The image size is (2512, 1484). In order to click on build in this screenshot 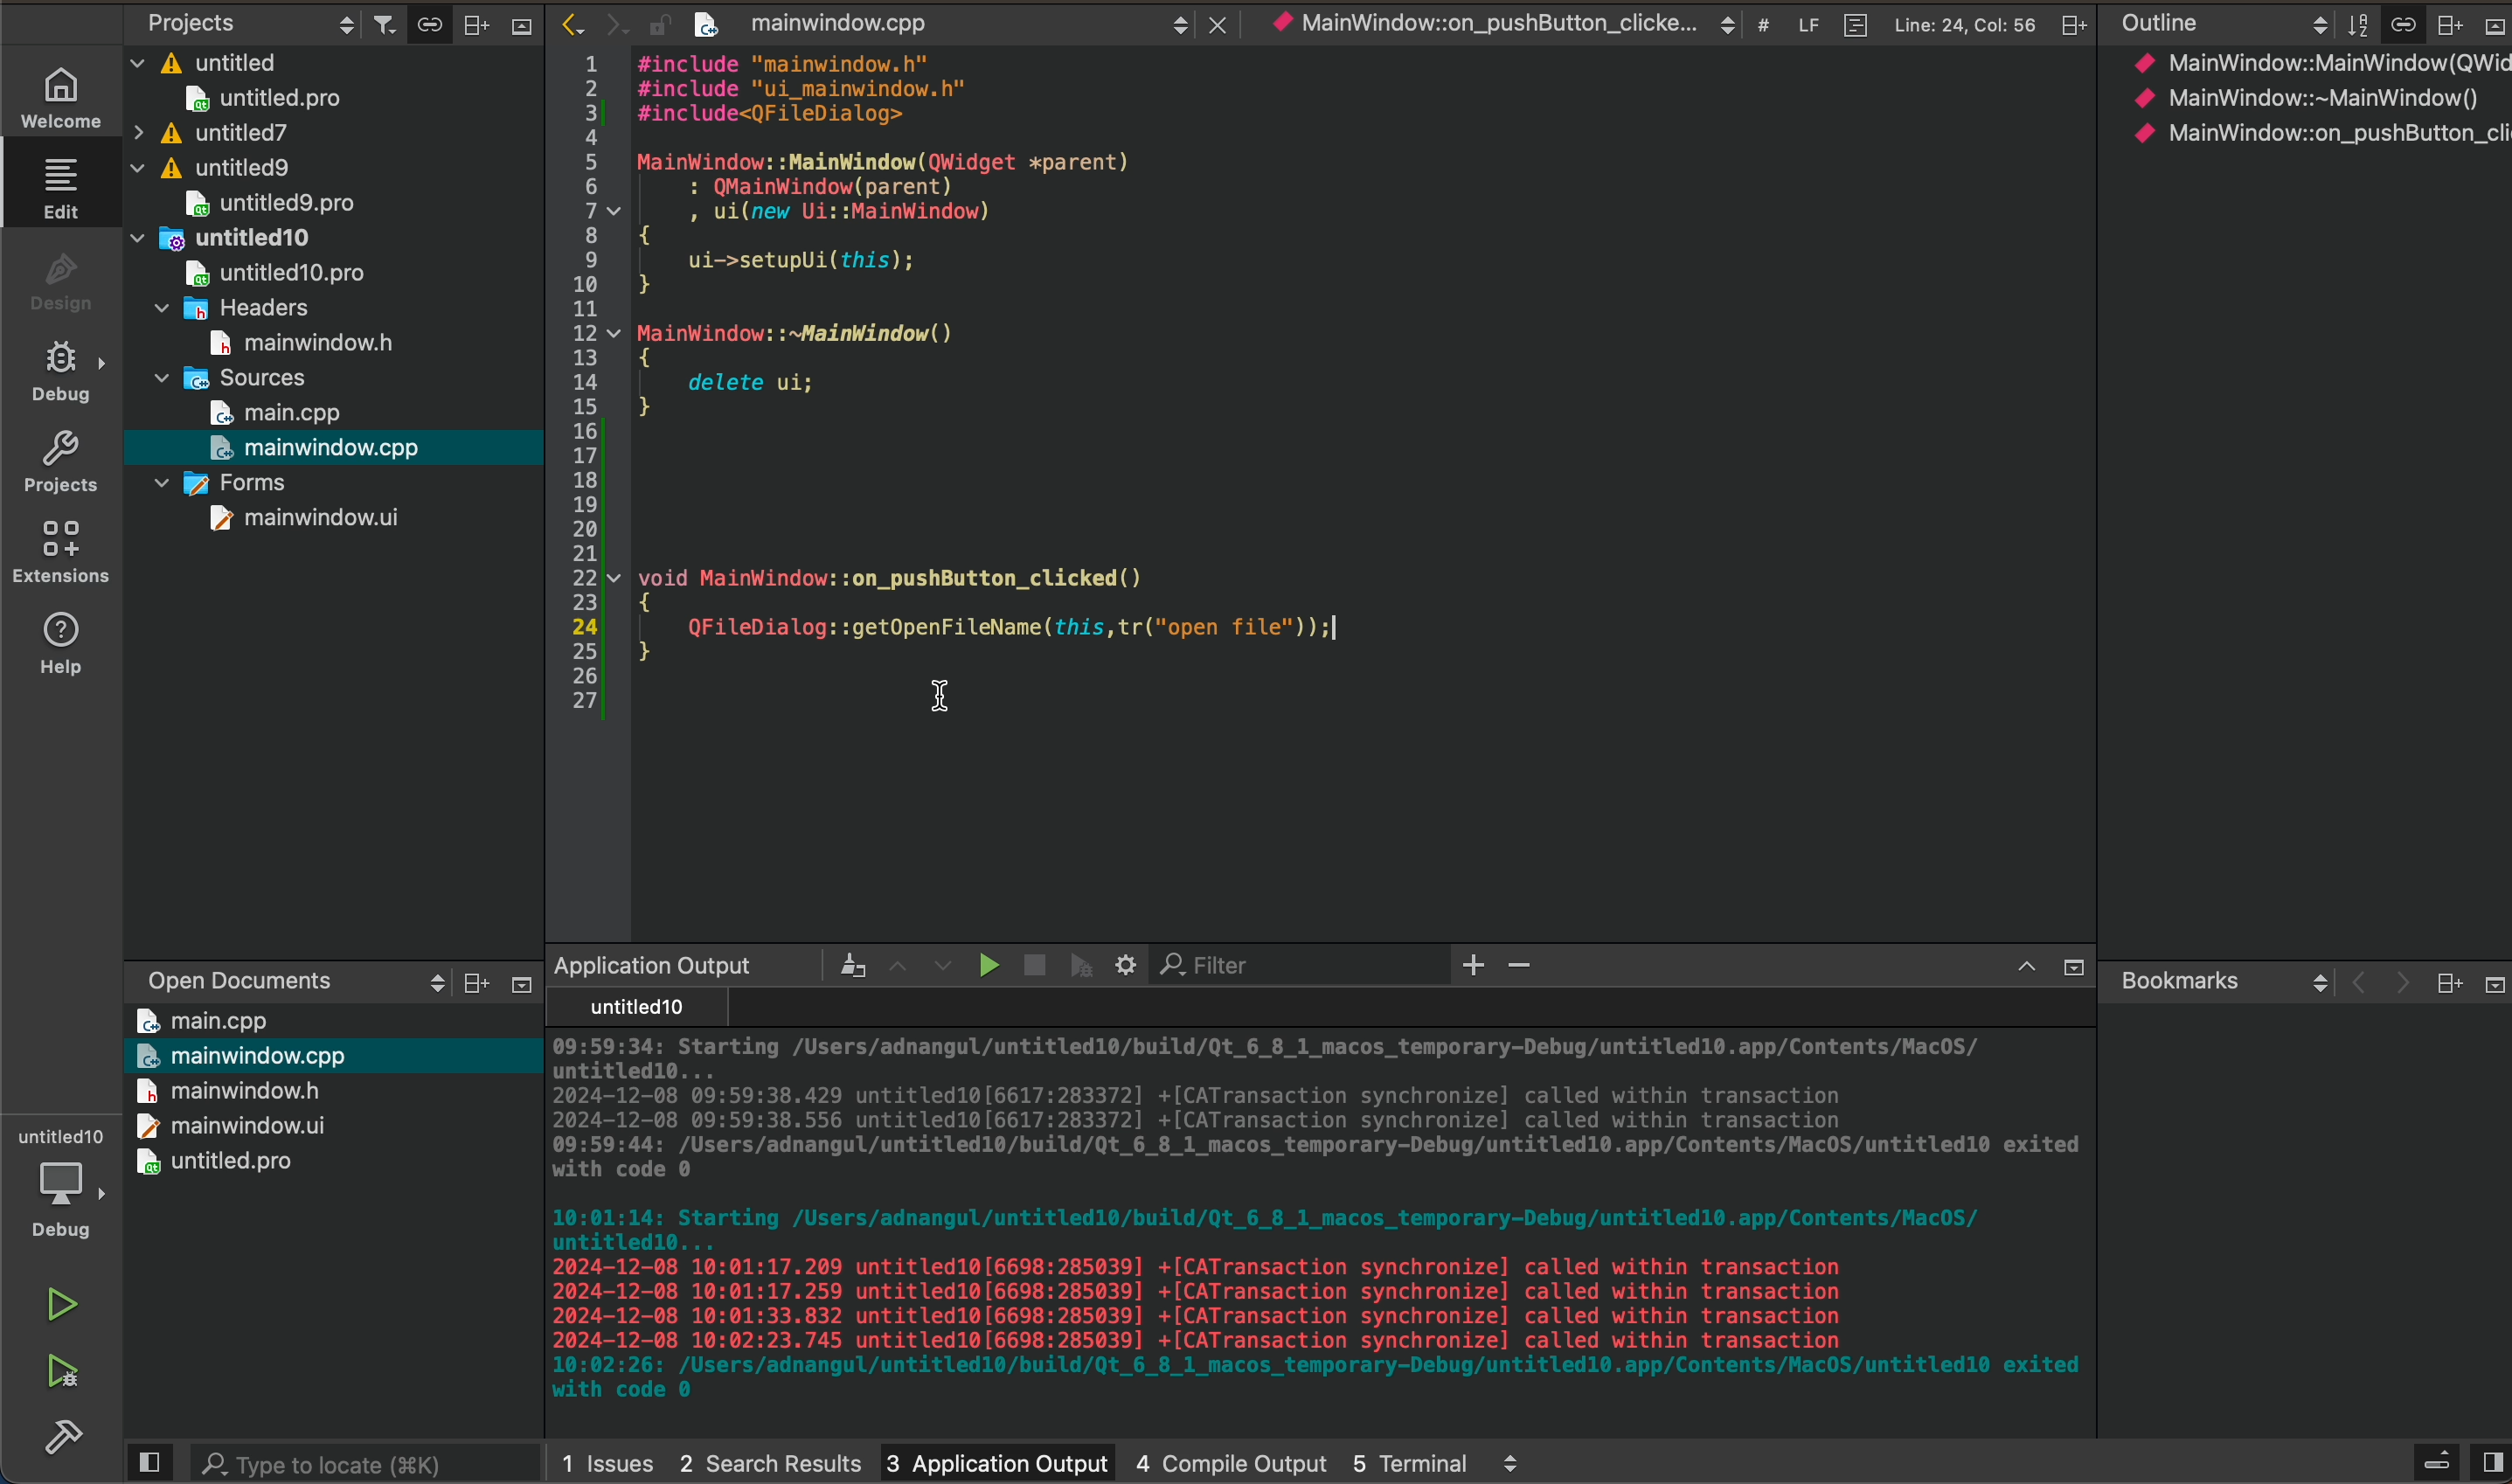, I will do `click(54, 1447)`.